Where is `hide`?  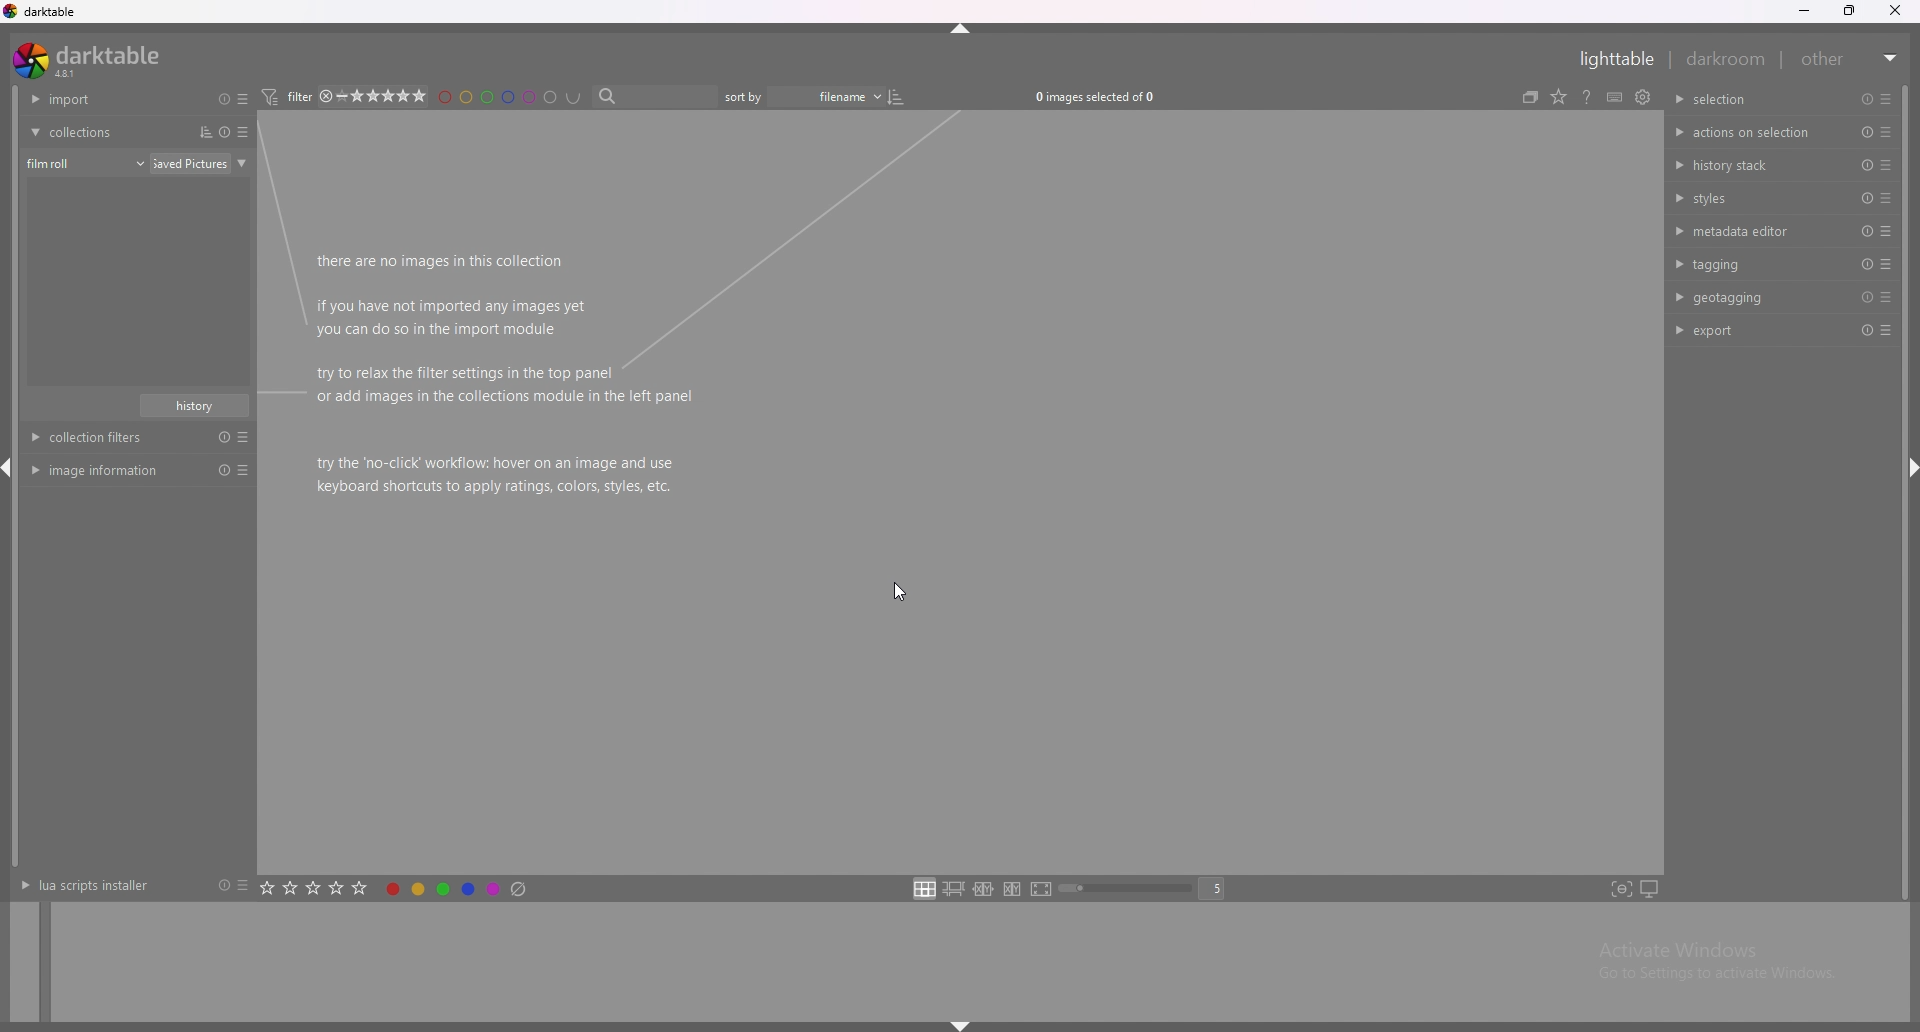 hide is located at coordinates (956, 1025).